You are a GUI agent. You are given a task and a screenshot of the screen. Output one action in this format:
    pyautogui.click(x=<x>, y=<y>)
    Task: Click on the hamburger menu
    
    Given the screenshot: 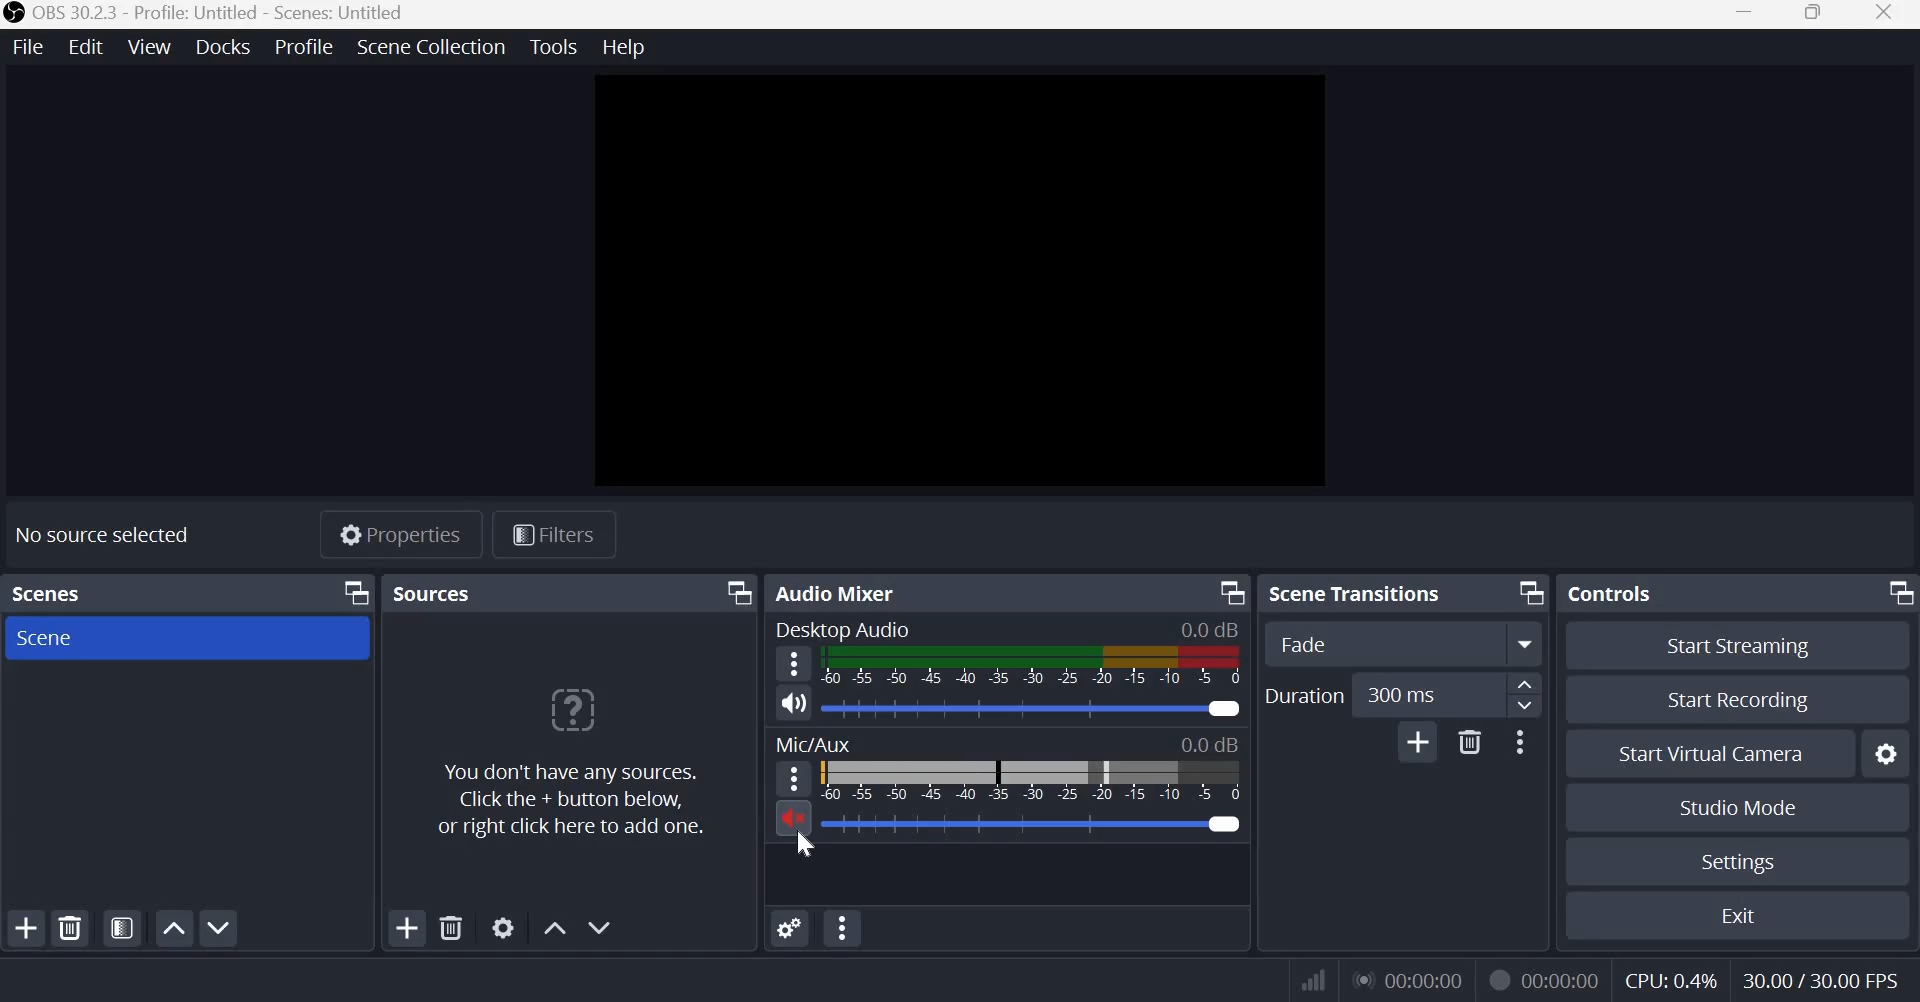 What is the action you would take?
    pyautogui.click(x=792, y=663)
    